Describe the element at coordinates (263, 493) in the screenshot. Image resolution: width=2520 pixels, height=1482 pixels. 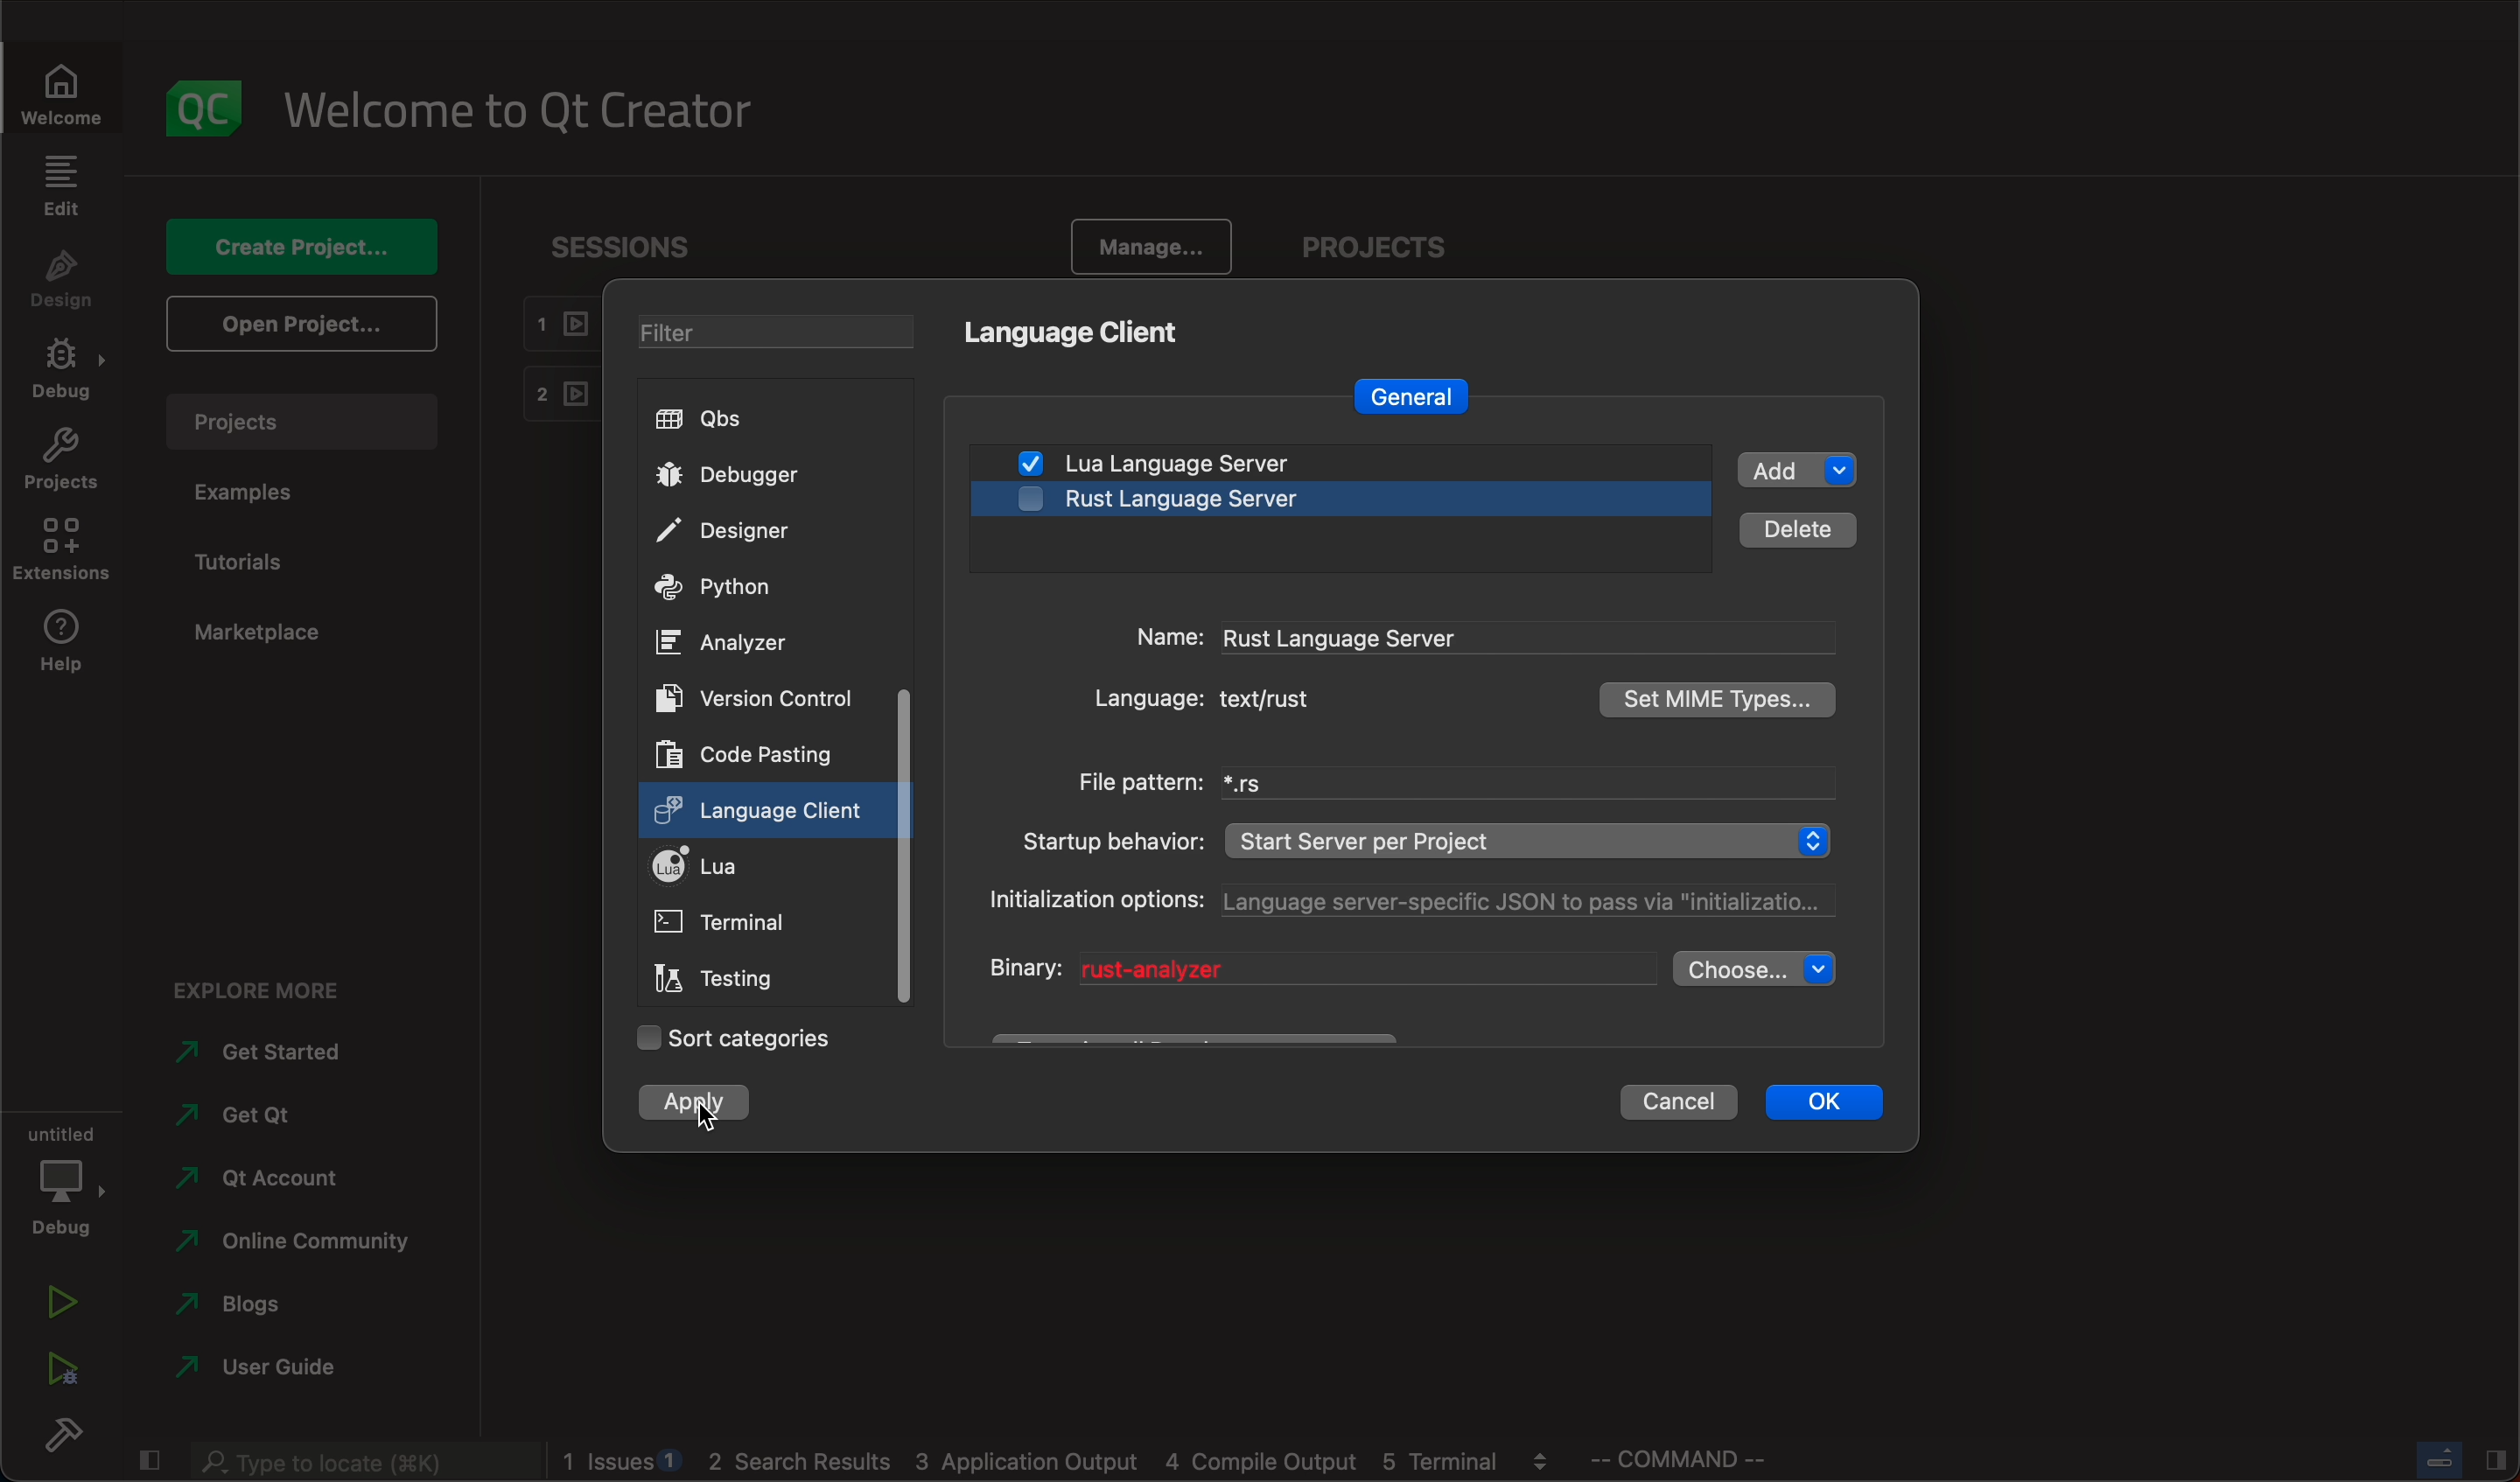
I see `examples` at that location.